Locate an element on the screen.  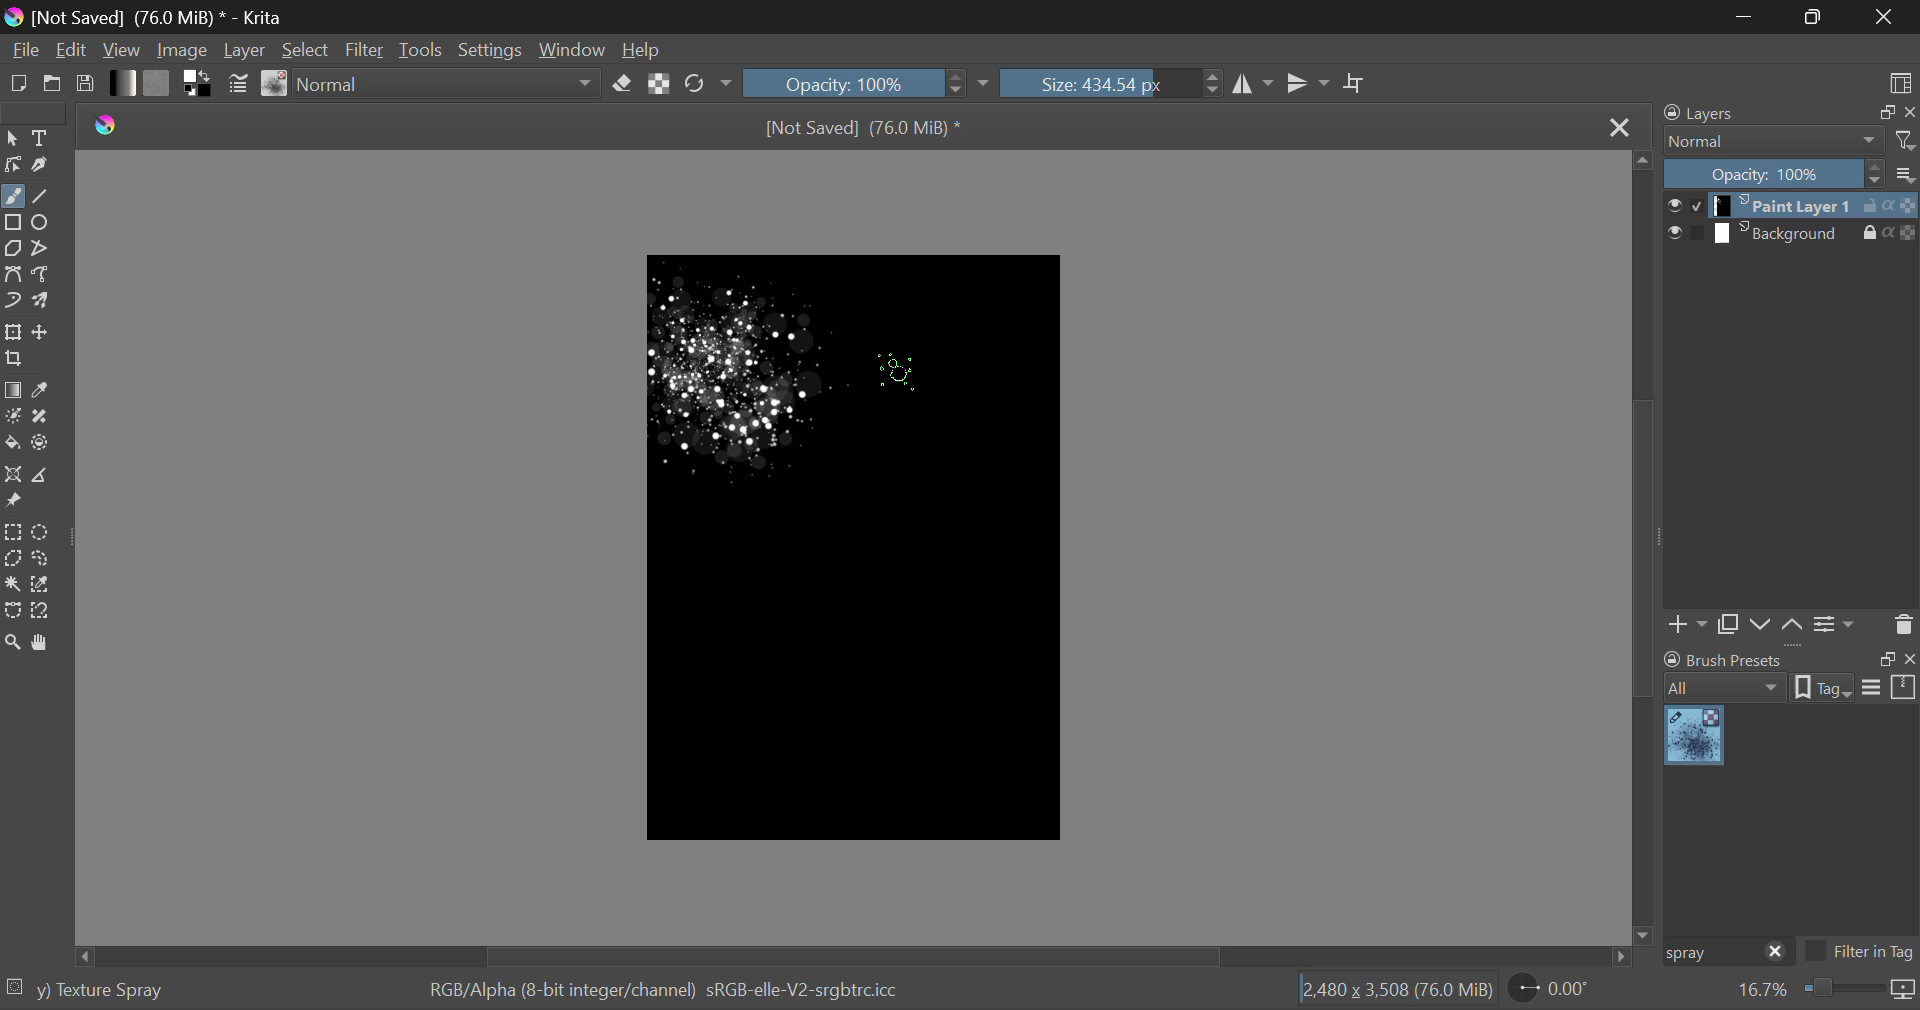
zoom slider is located at coordinates (1841, 990).